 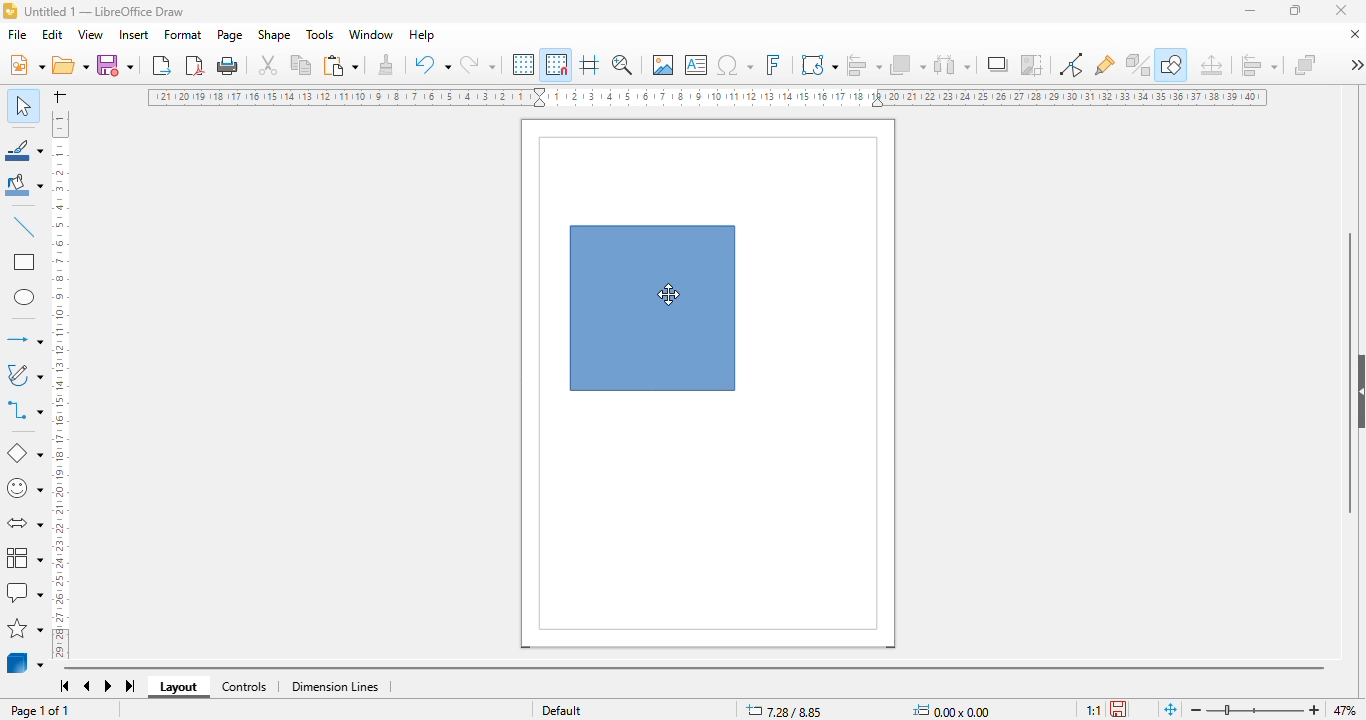 What do you see at coordinates (589, 64) in the screenshot?
I see `helplines while moving` at bounding box center [589, 64].